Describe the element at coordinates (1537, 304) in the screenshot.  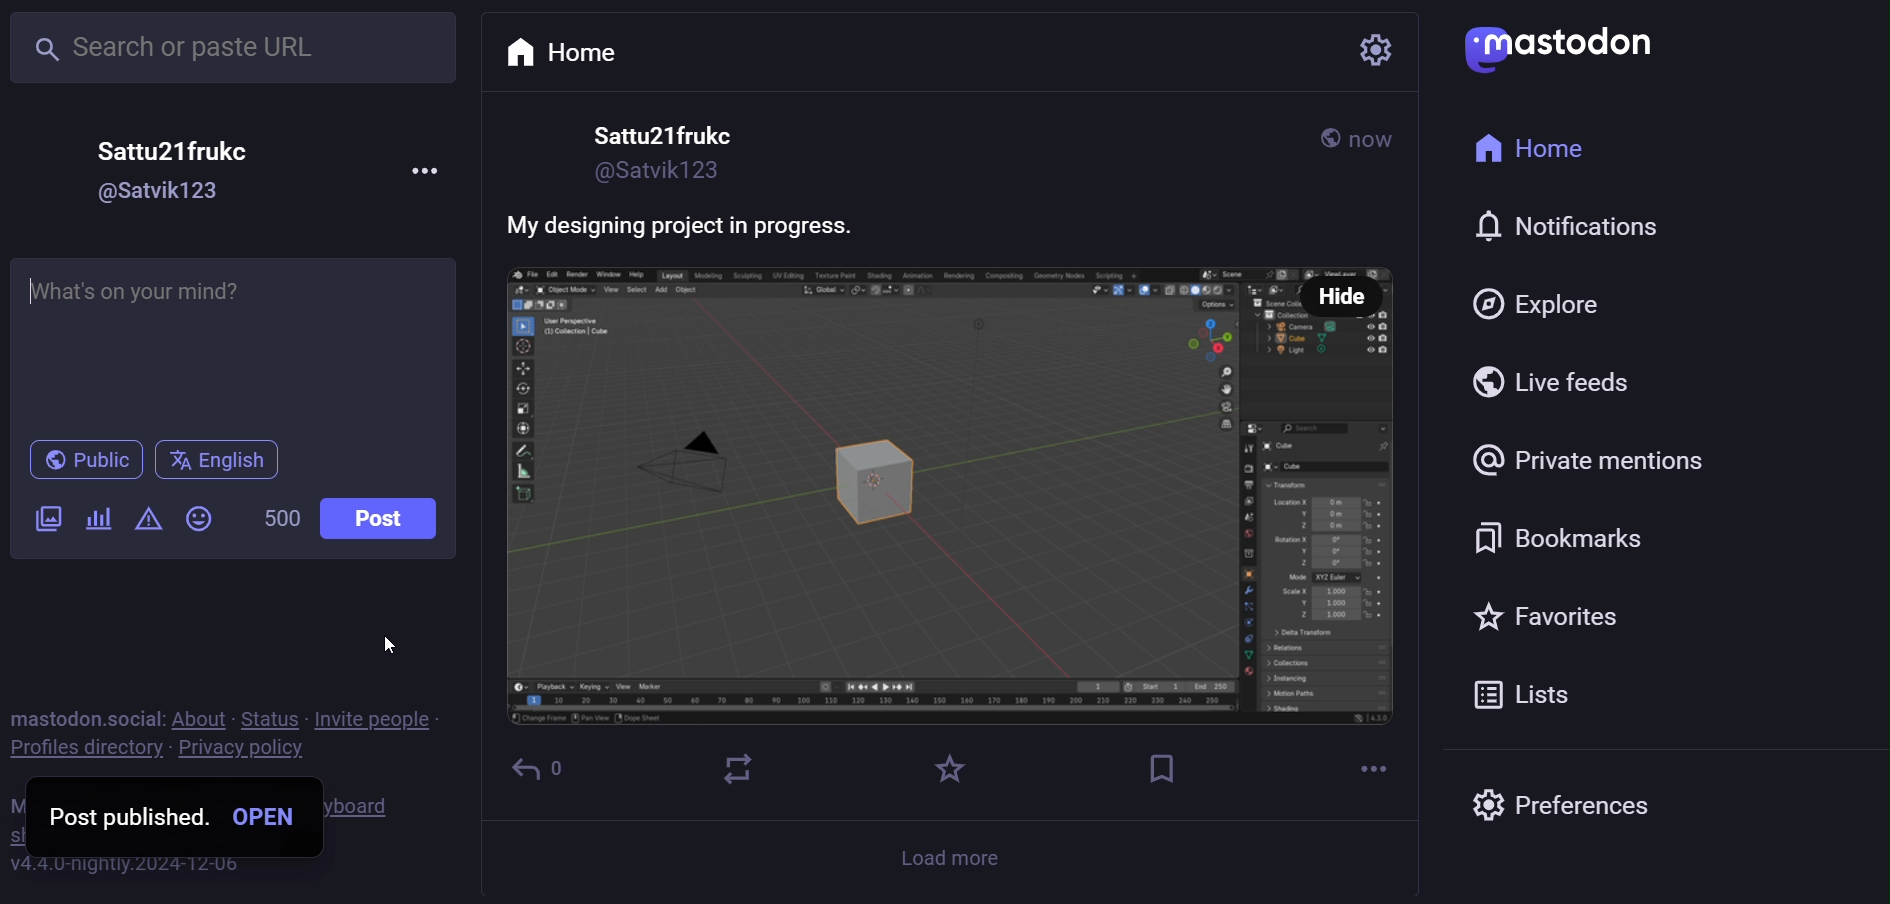
I see `explore` at that location.